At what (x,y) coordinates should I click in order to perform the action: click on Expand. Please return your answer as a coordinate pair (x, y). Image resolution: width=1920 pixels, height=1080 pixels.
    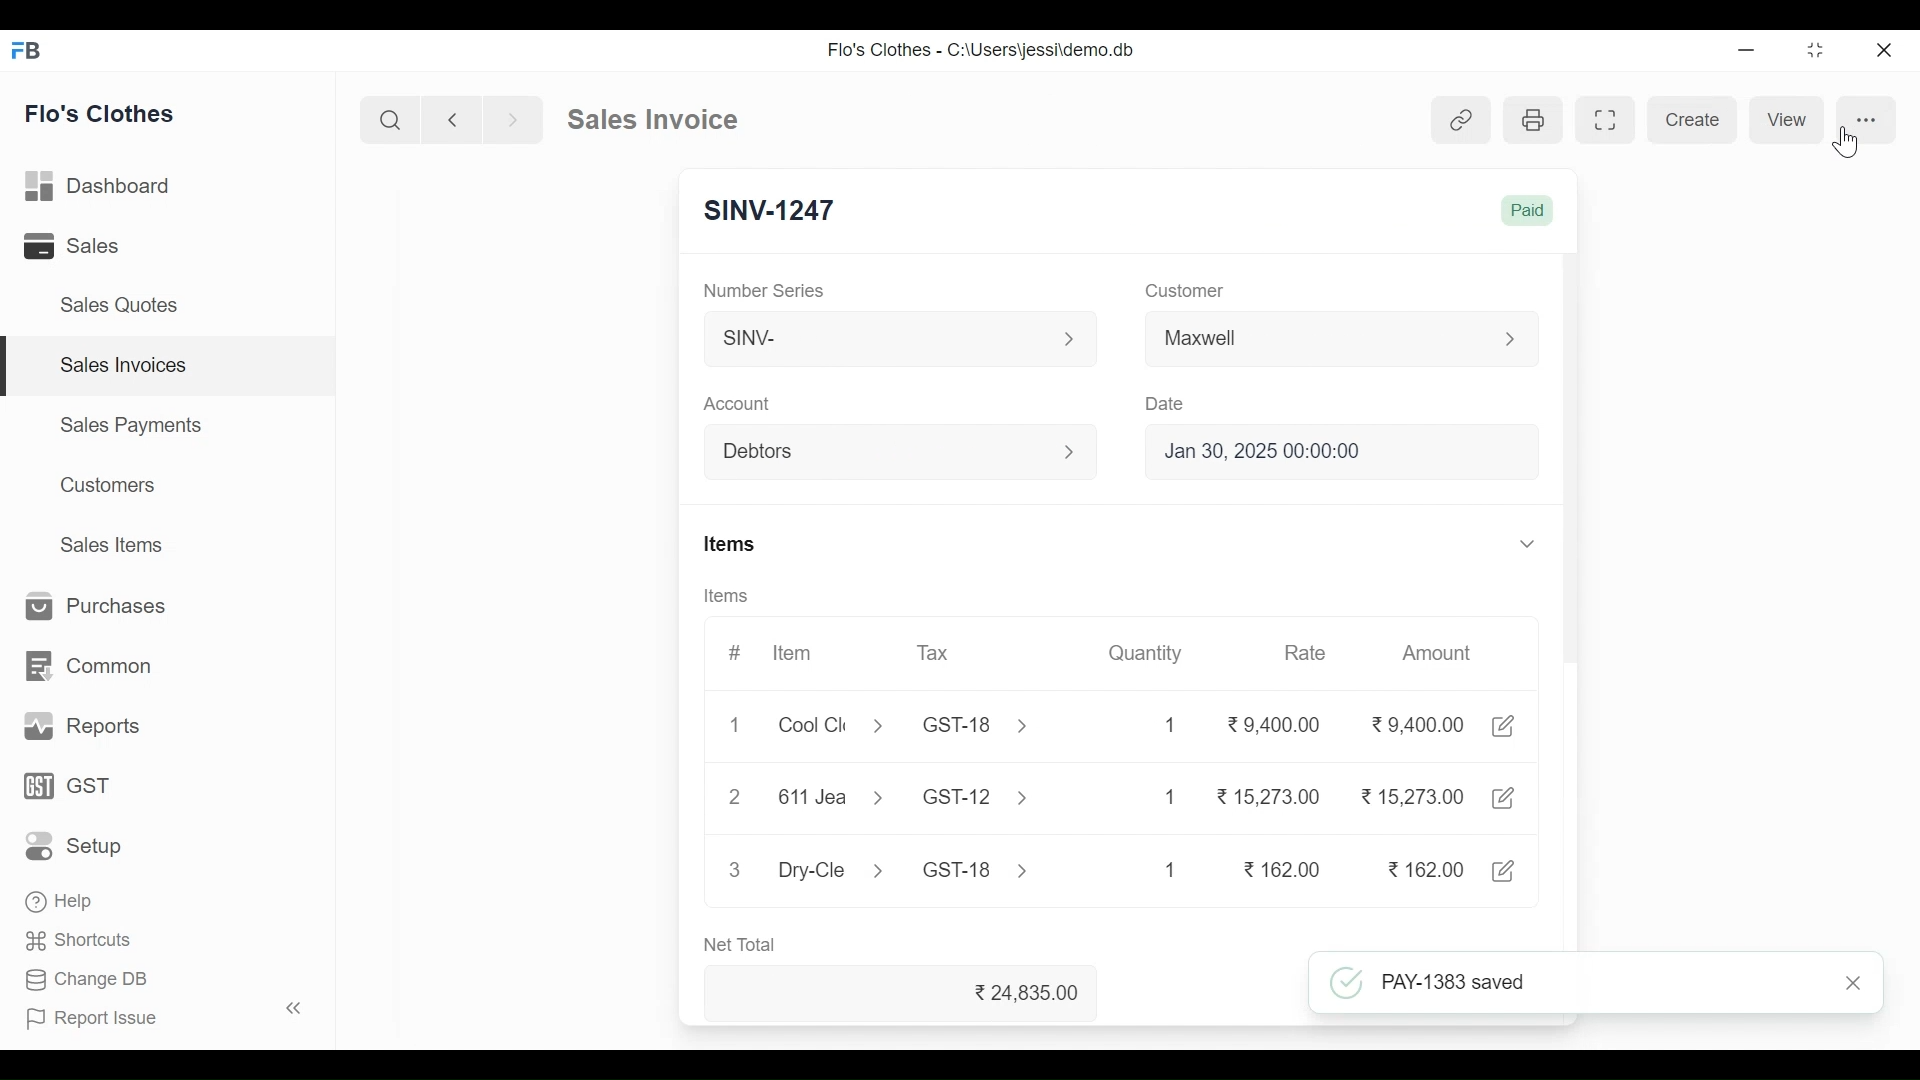
    Looking at the image, I should click on (1071, 339).